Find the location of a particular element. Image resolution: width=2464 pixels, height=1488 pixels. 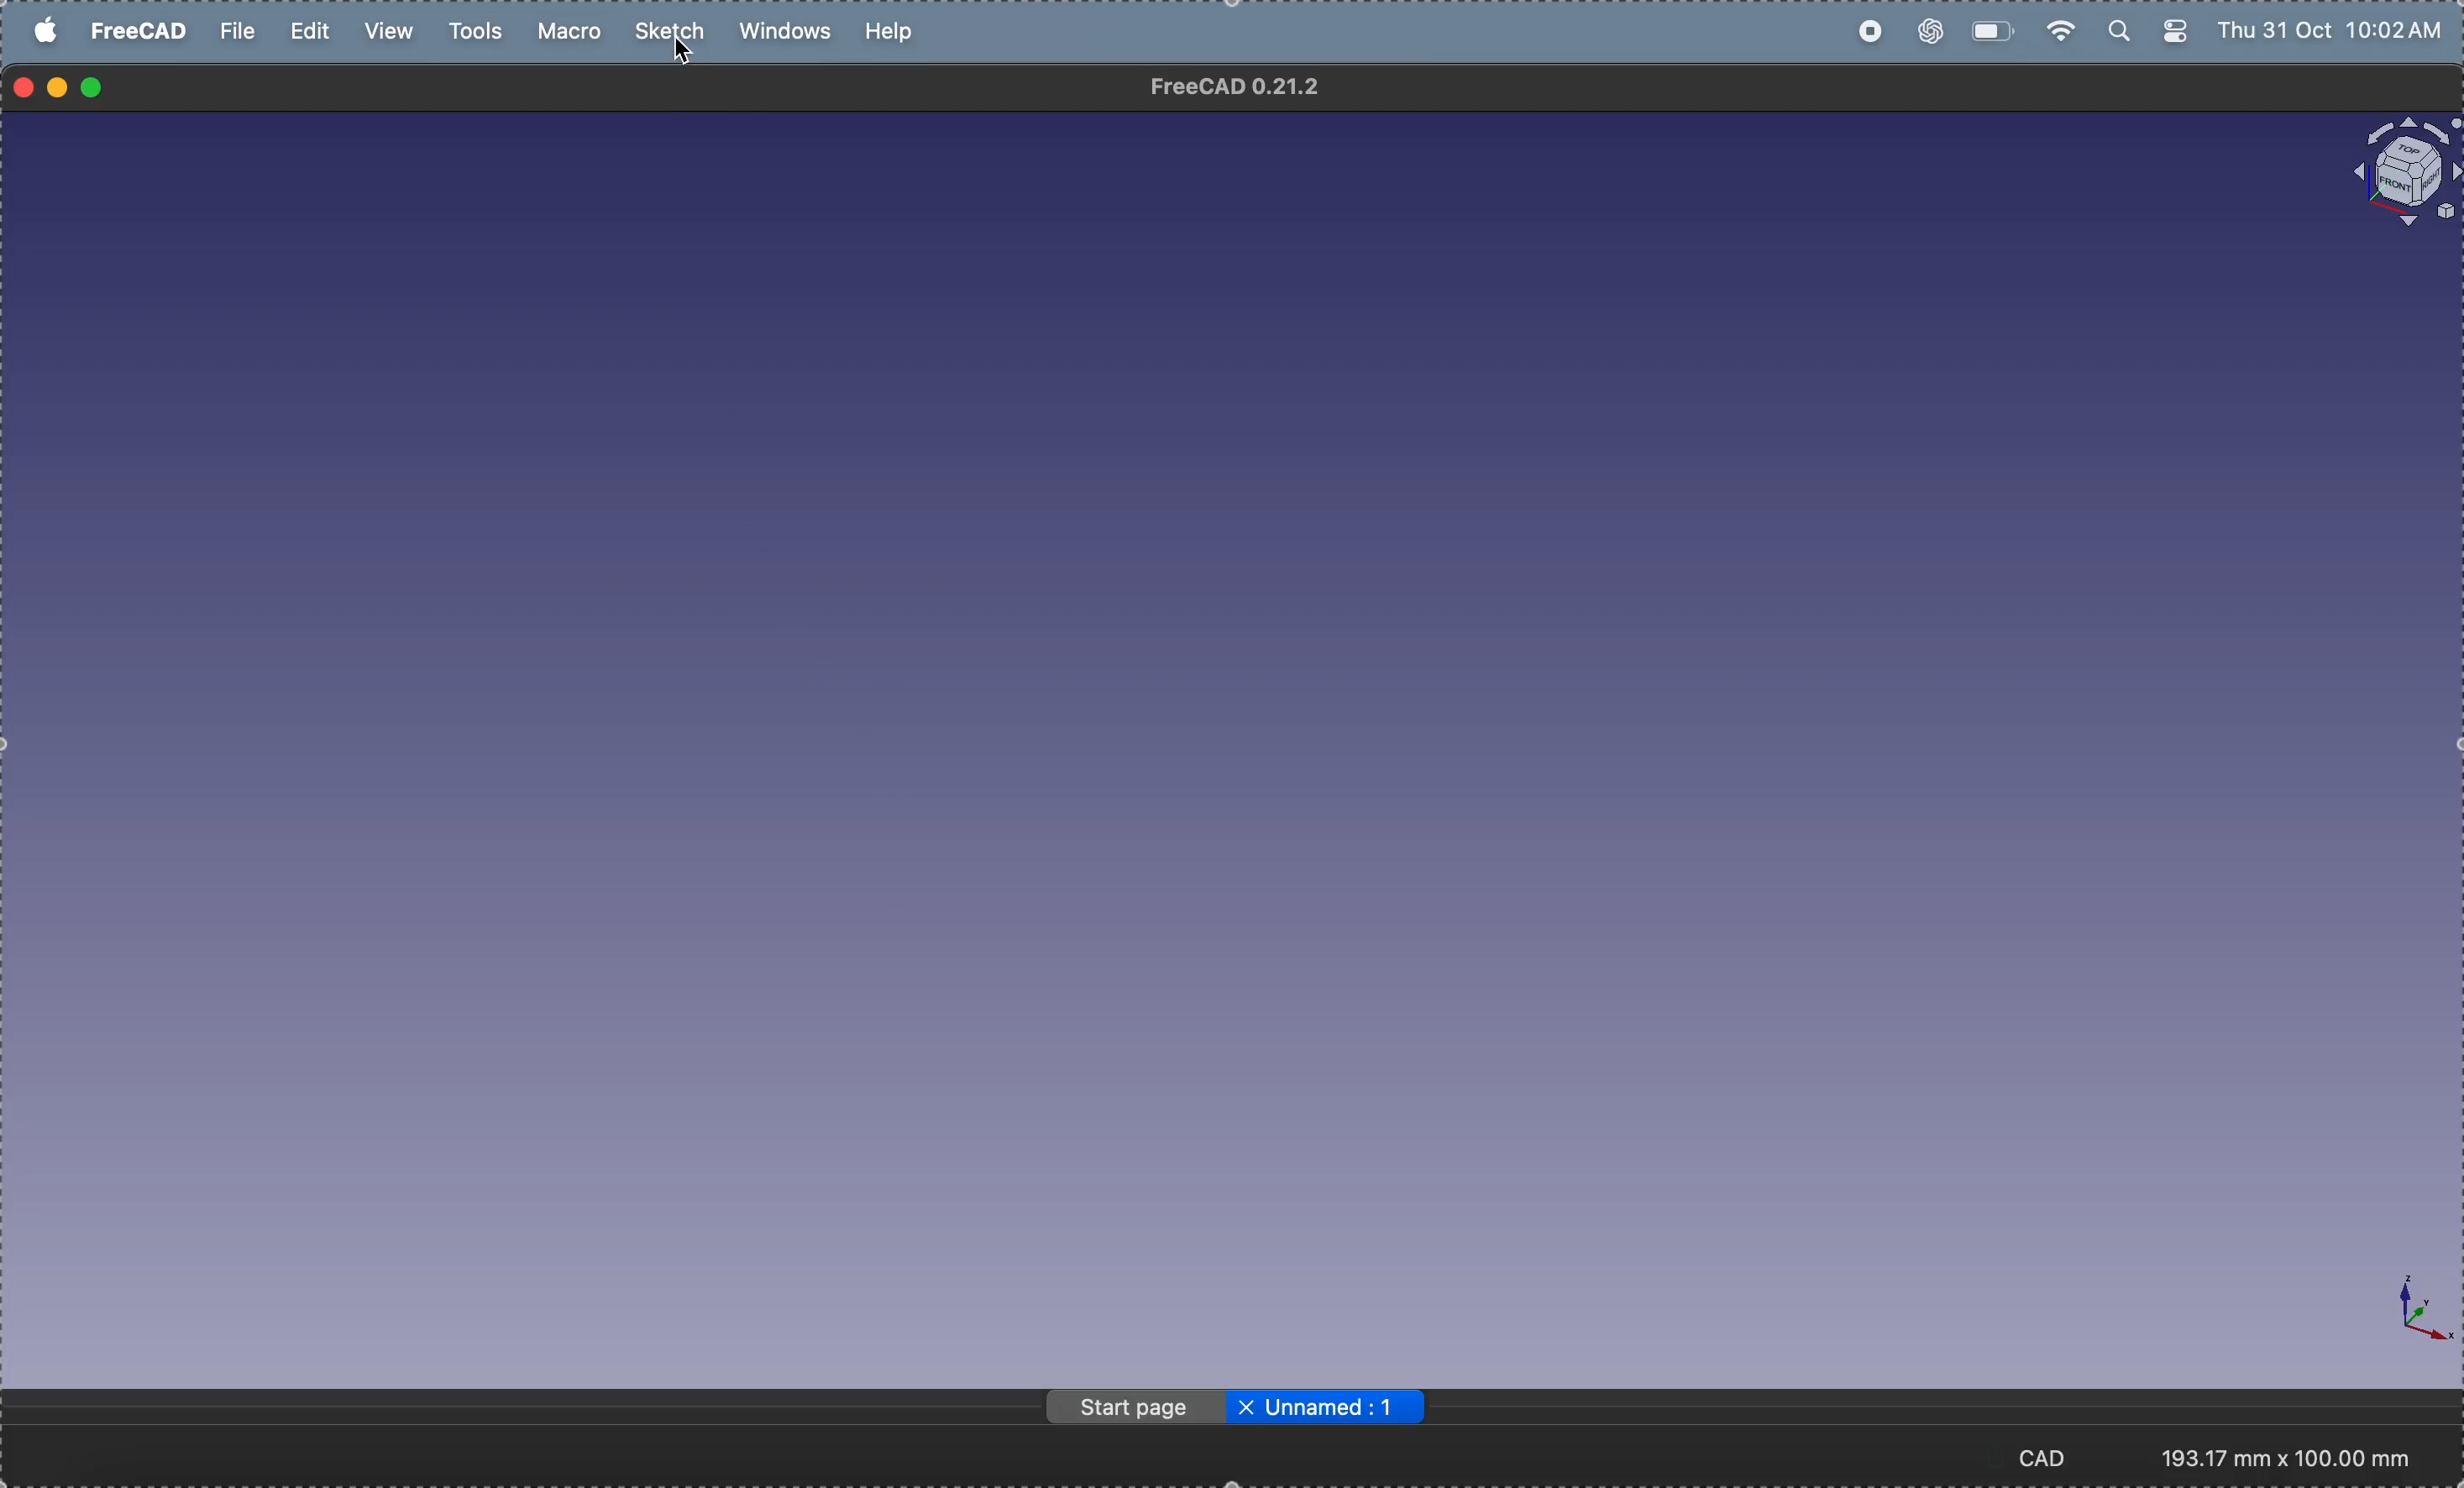

record is located at coordinates (1869, 32).